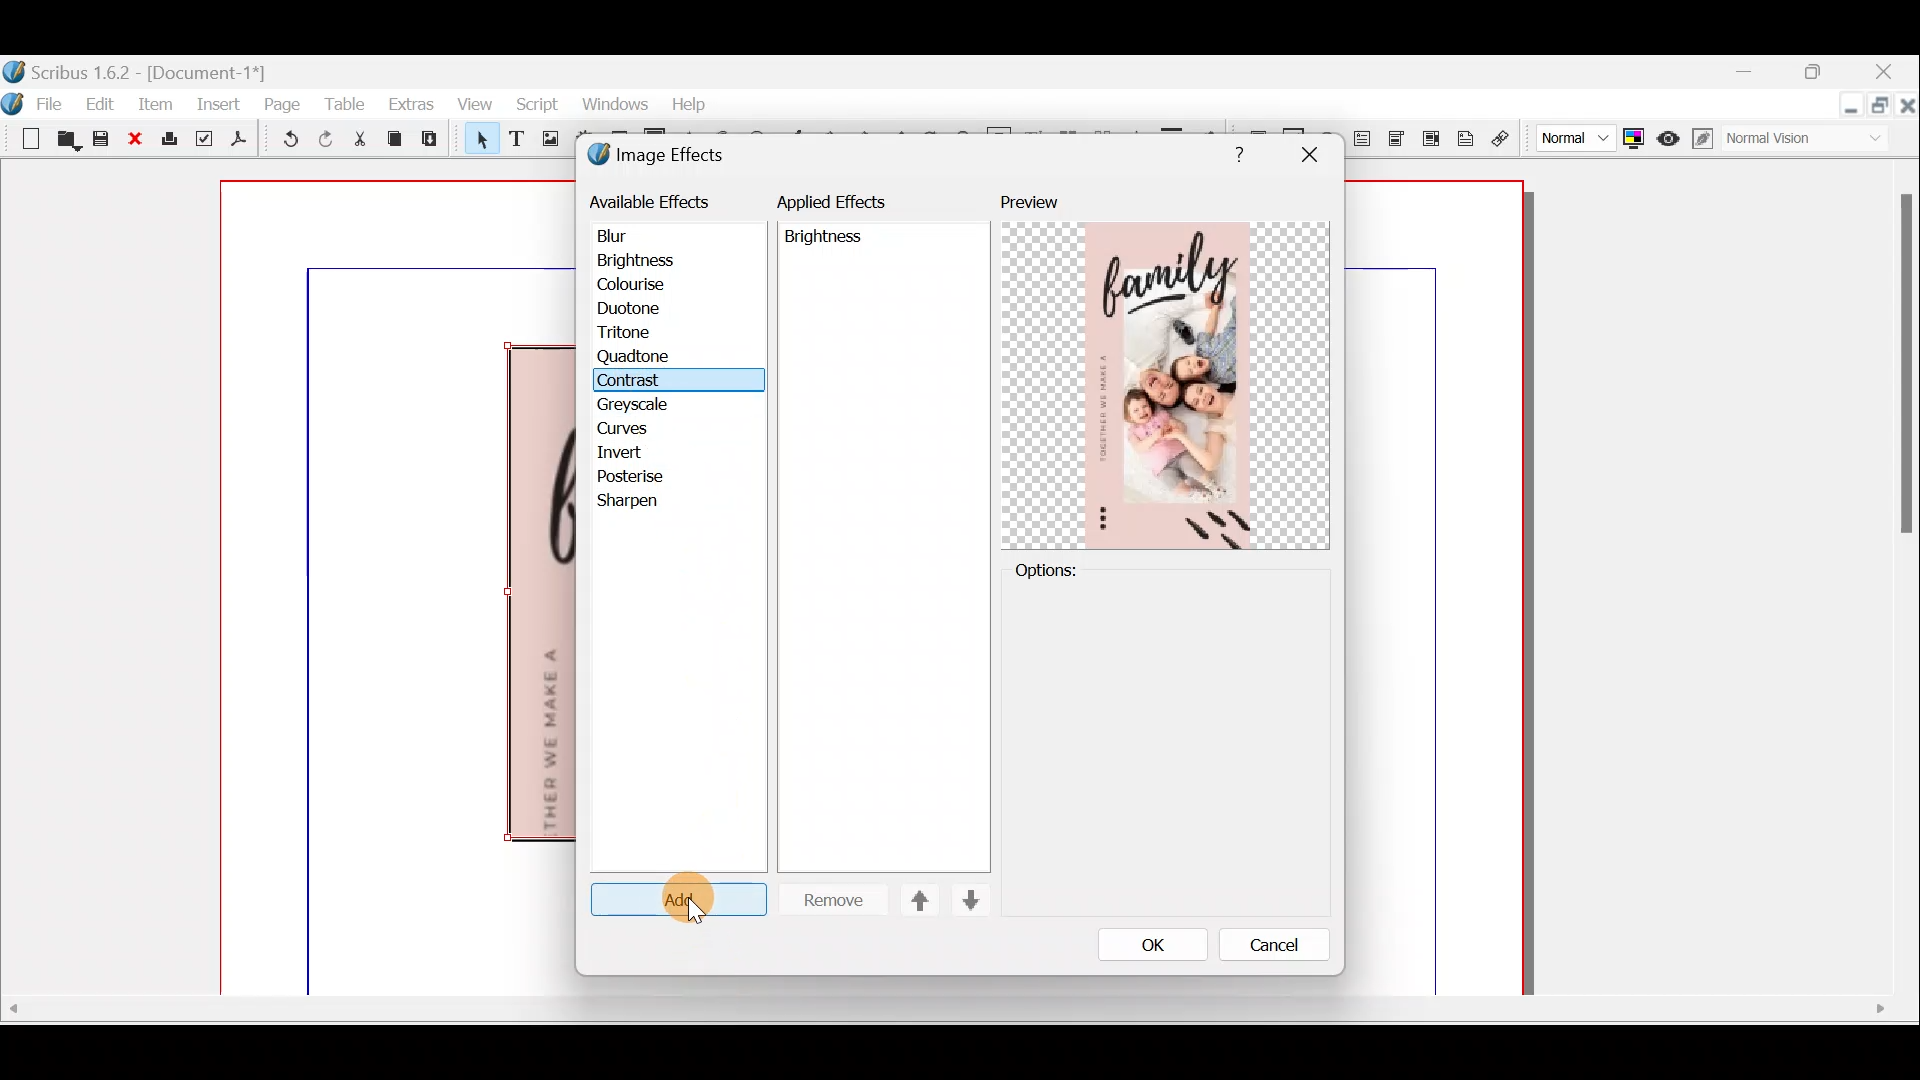 Image resolution: width=1920 pixels, height=1080 pixels. I want to click on File, so click(53, 102).